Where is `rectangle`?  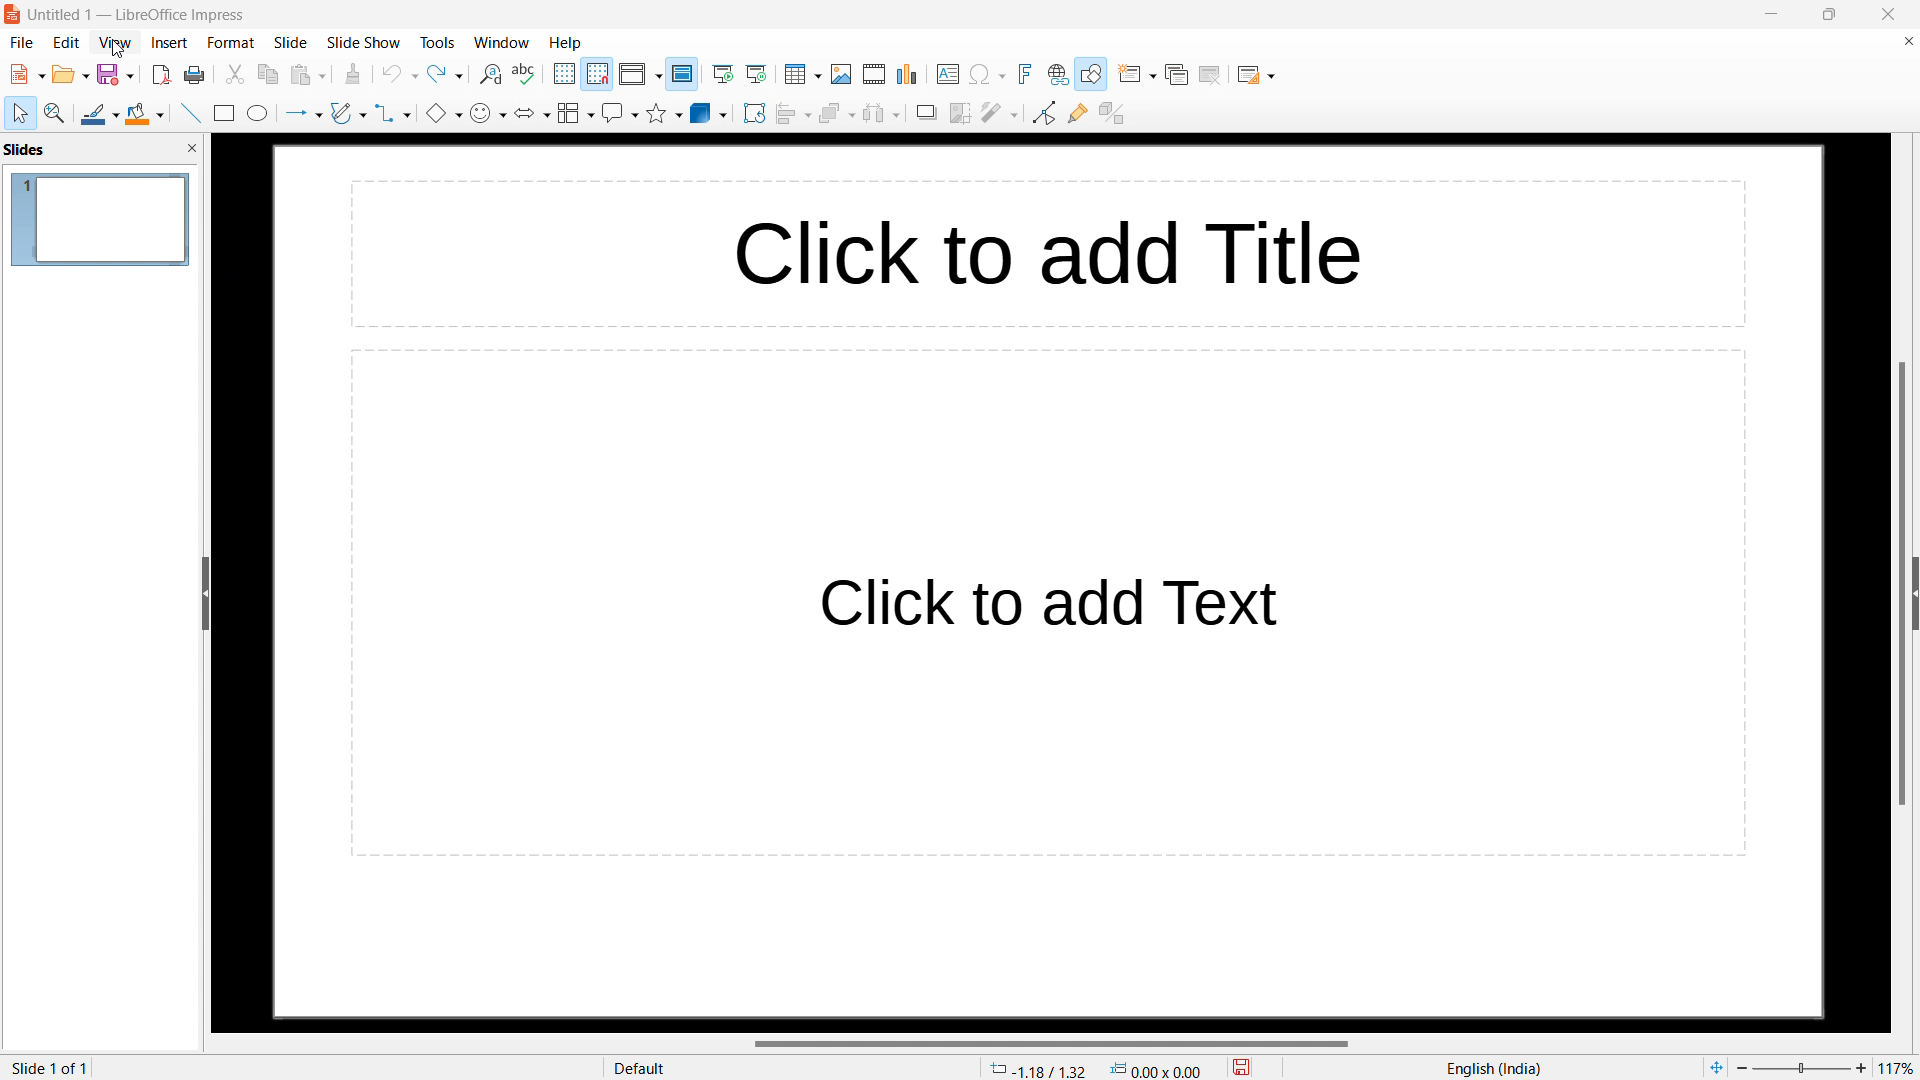 rectangle is located at coordinates (224, 113).